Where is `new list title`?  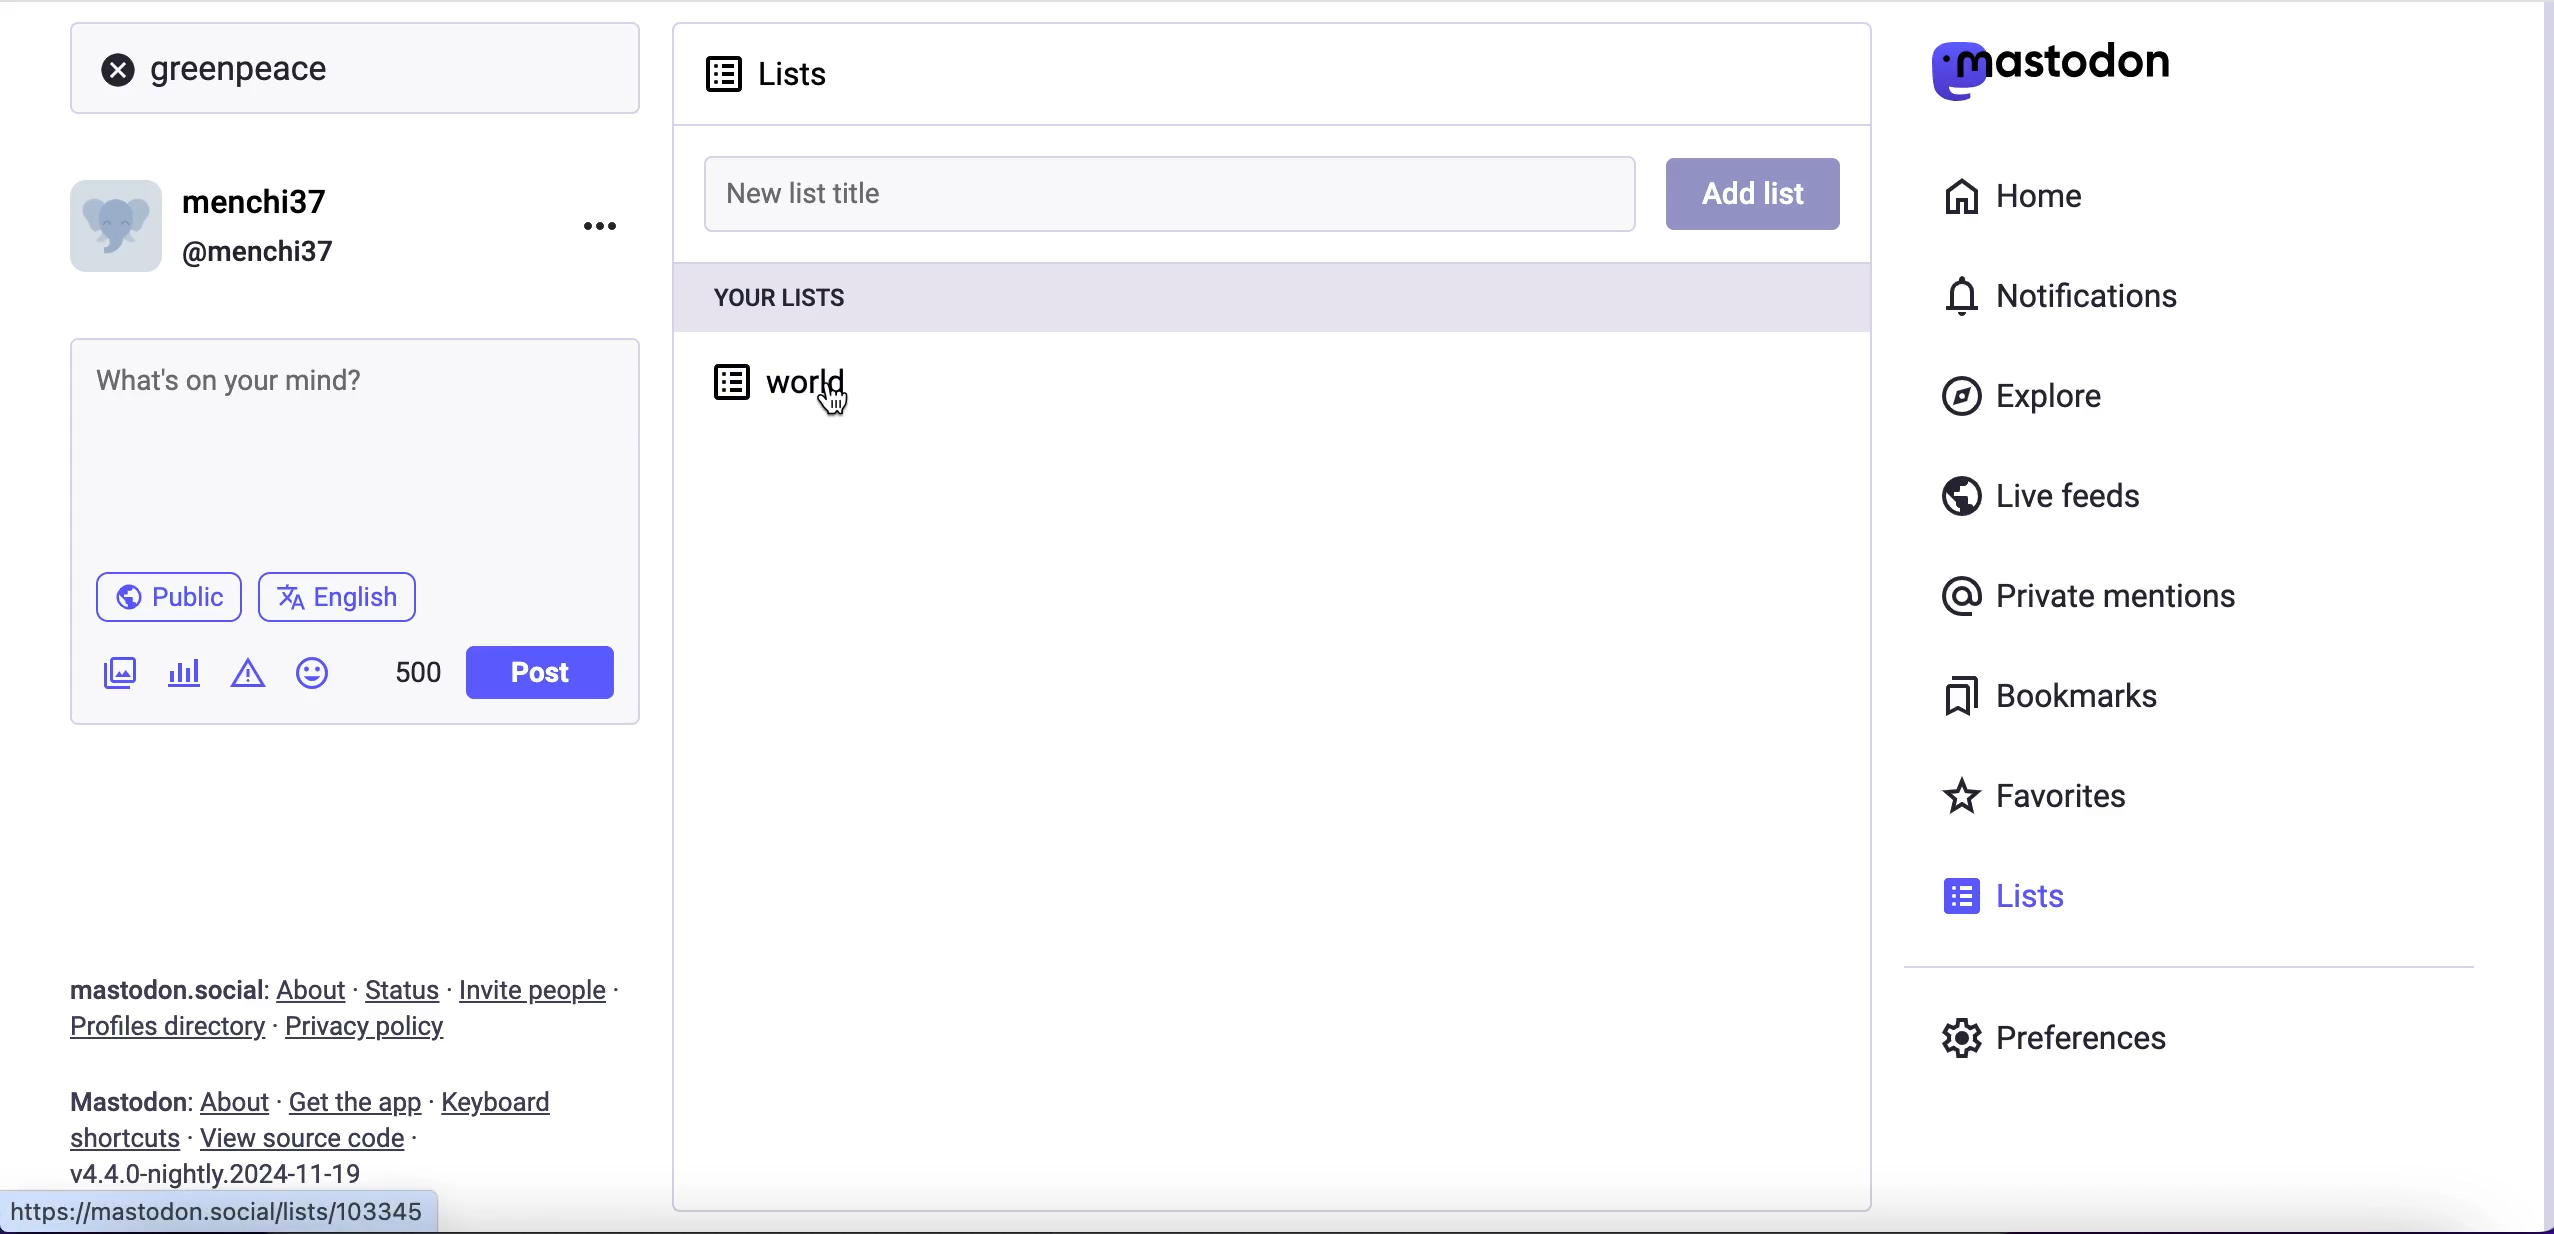
new list title is located at coordinates (1170, 192).